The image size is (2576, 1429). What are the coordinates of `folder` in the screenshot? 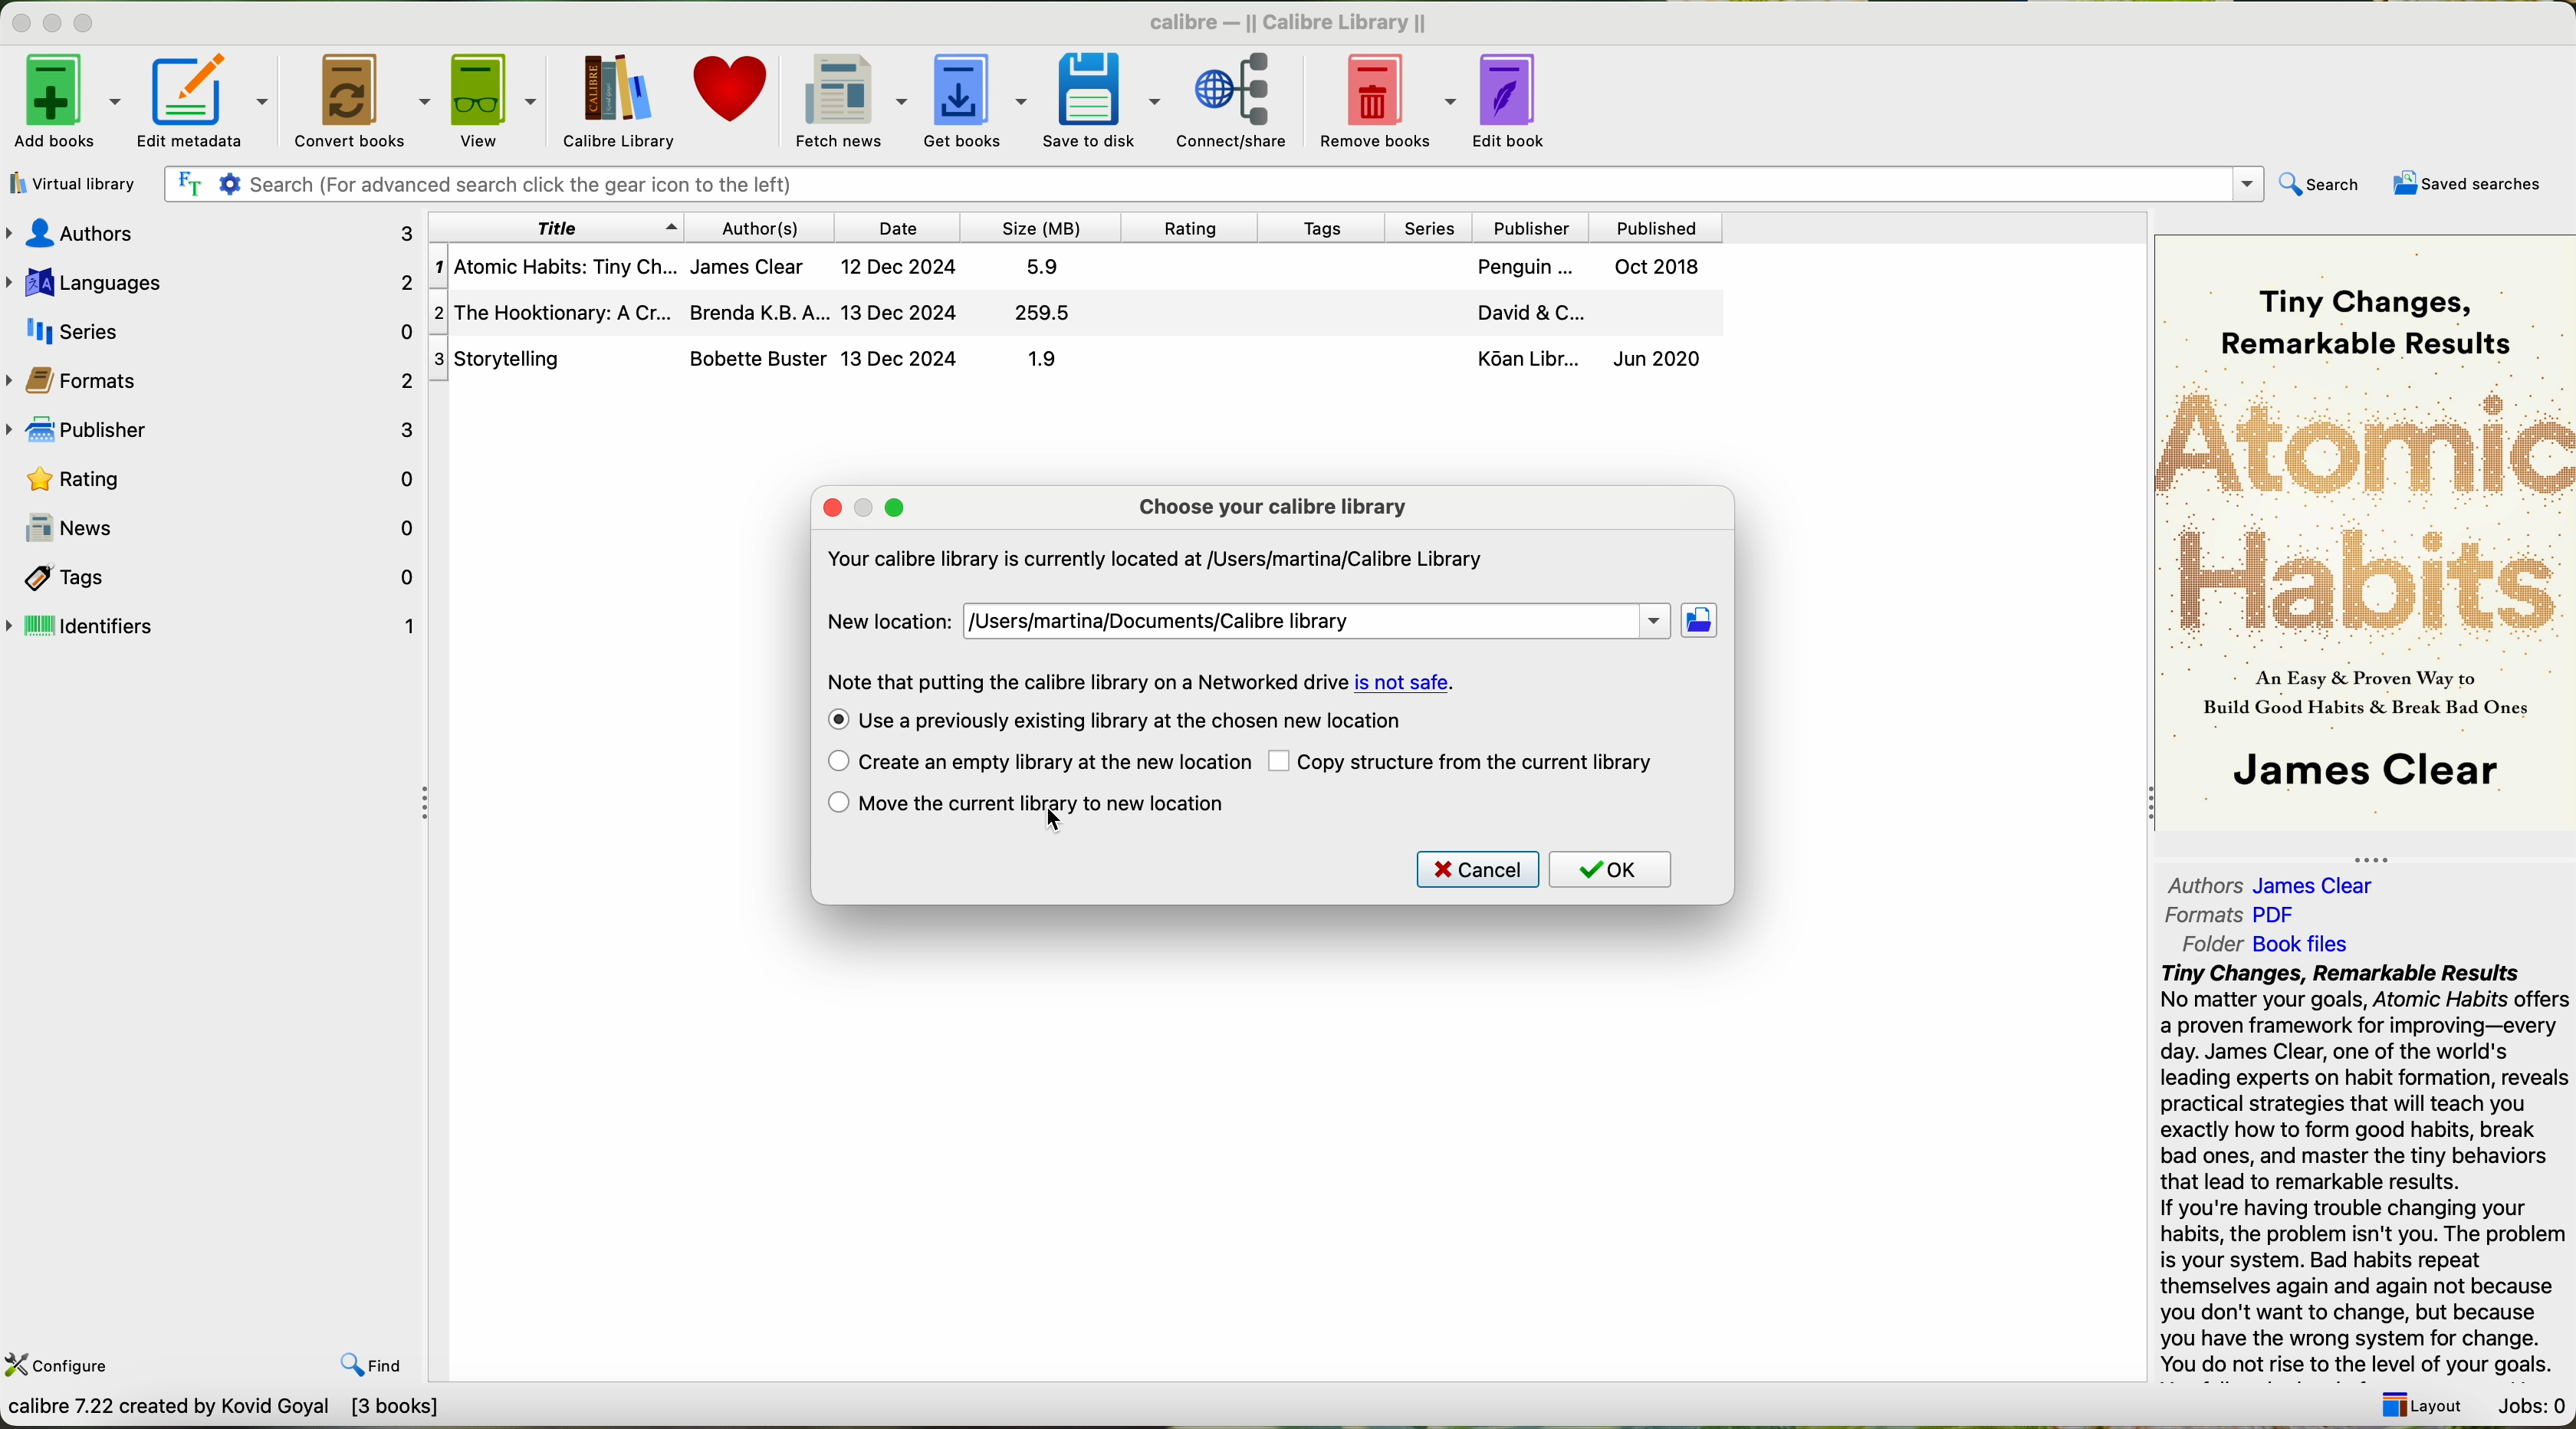 It's located at (2209, 945).